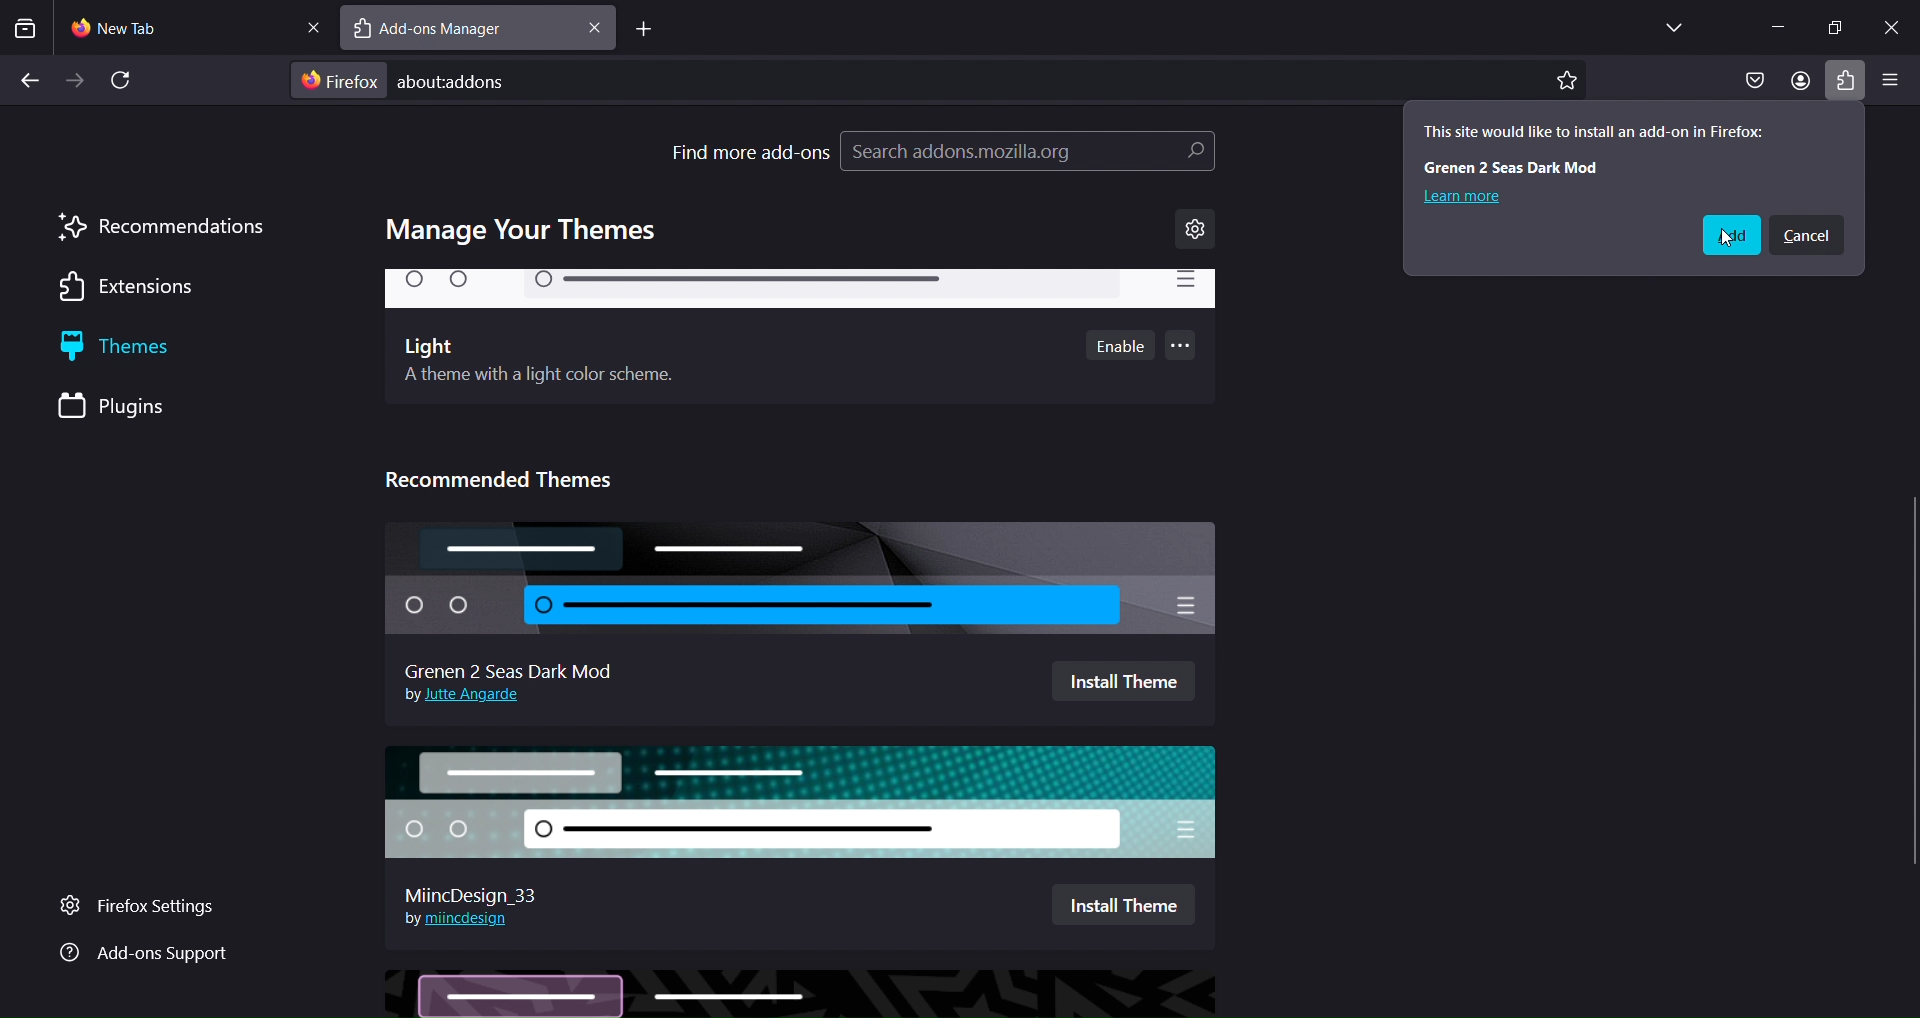 This screenshot has width=1920, height=1018. Describe the element at coordinates (1027, 155) in the screenshot. I see `search addons.mozilla.org` at that location.